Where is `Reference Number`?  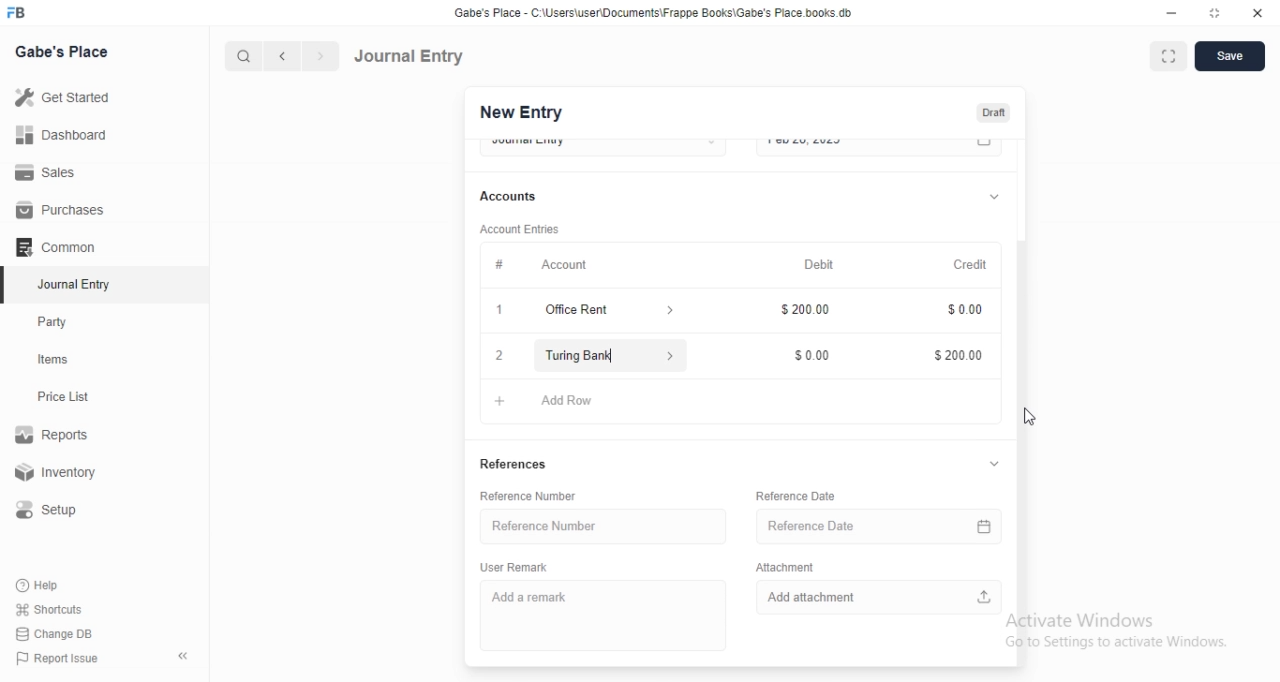
Reference Number is located at coordinates (538, 525).